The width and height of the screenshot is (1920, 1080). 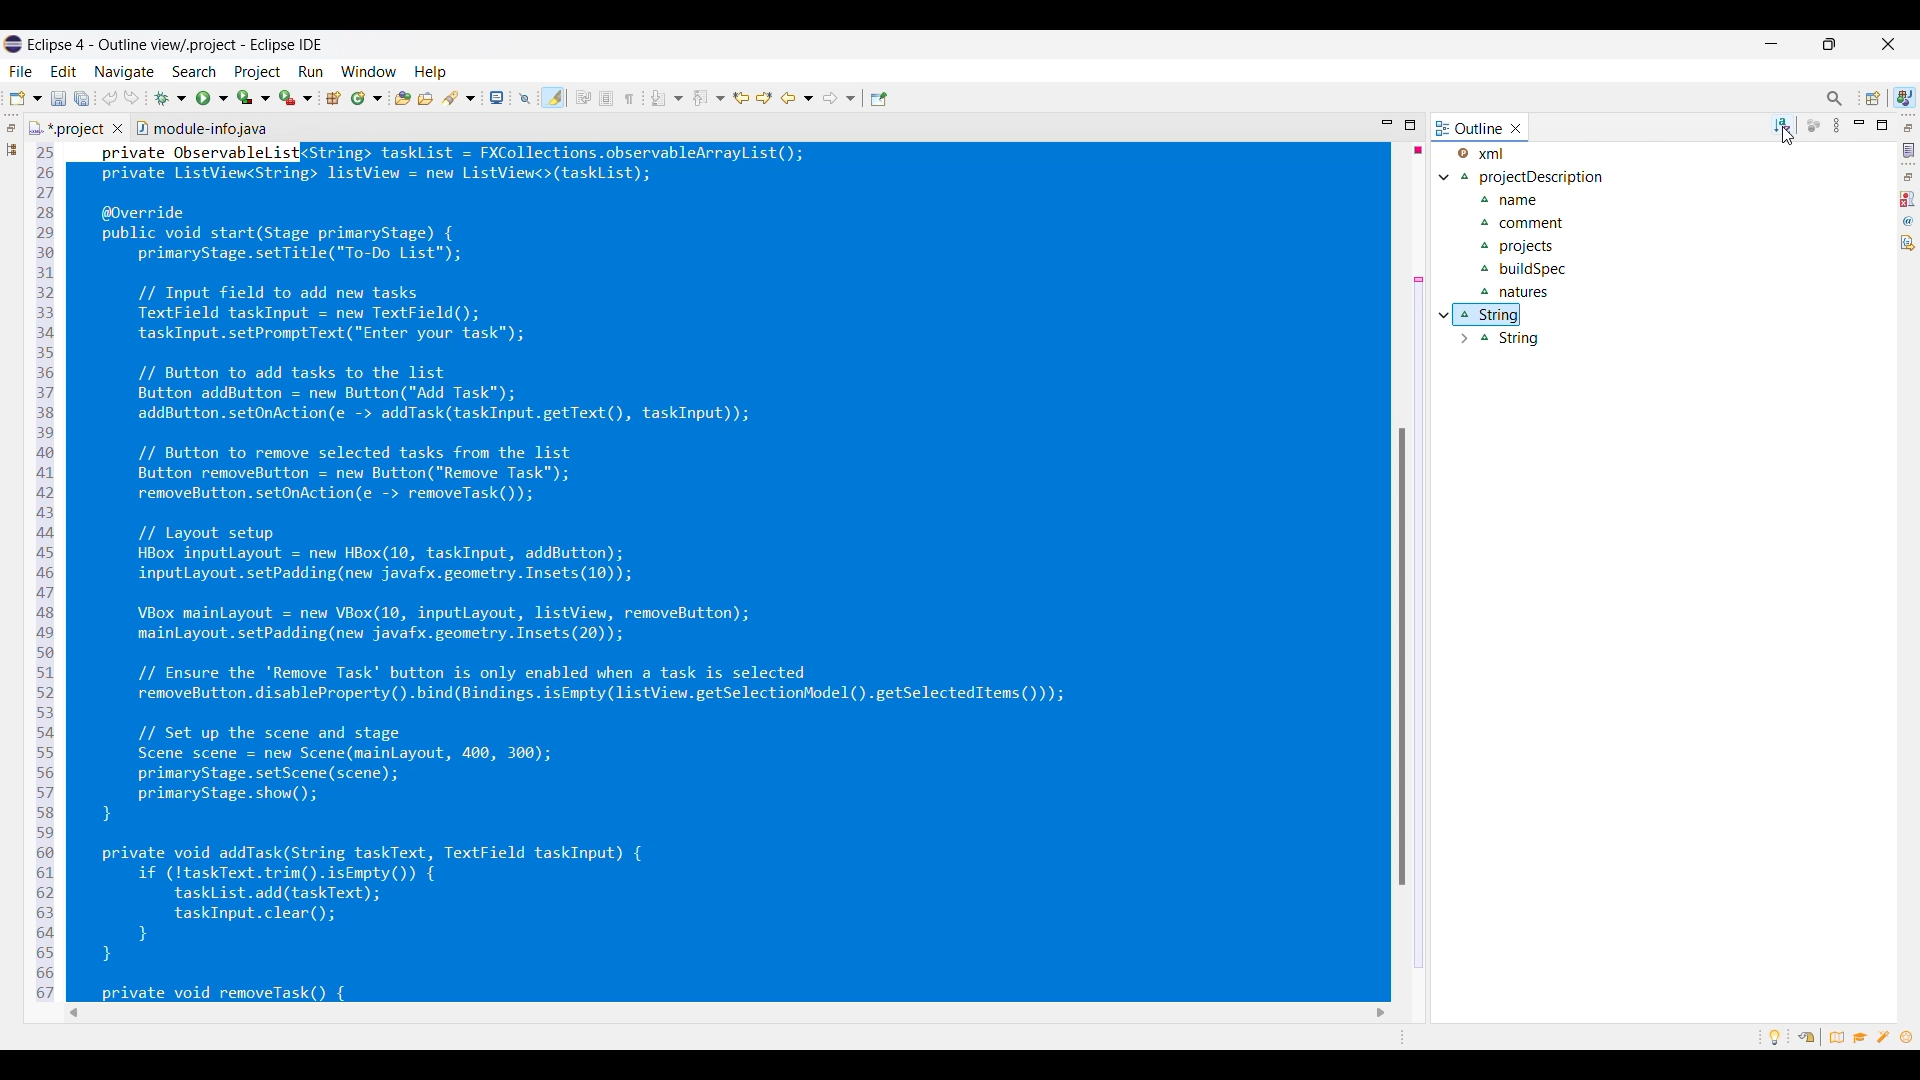 What do you see at coordinates (1445, 178) in the screenshot?
I see `Expand/Collapse` at bounding box center [1445, 178].